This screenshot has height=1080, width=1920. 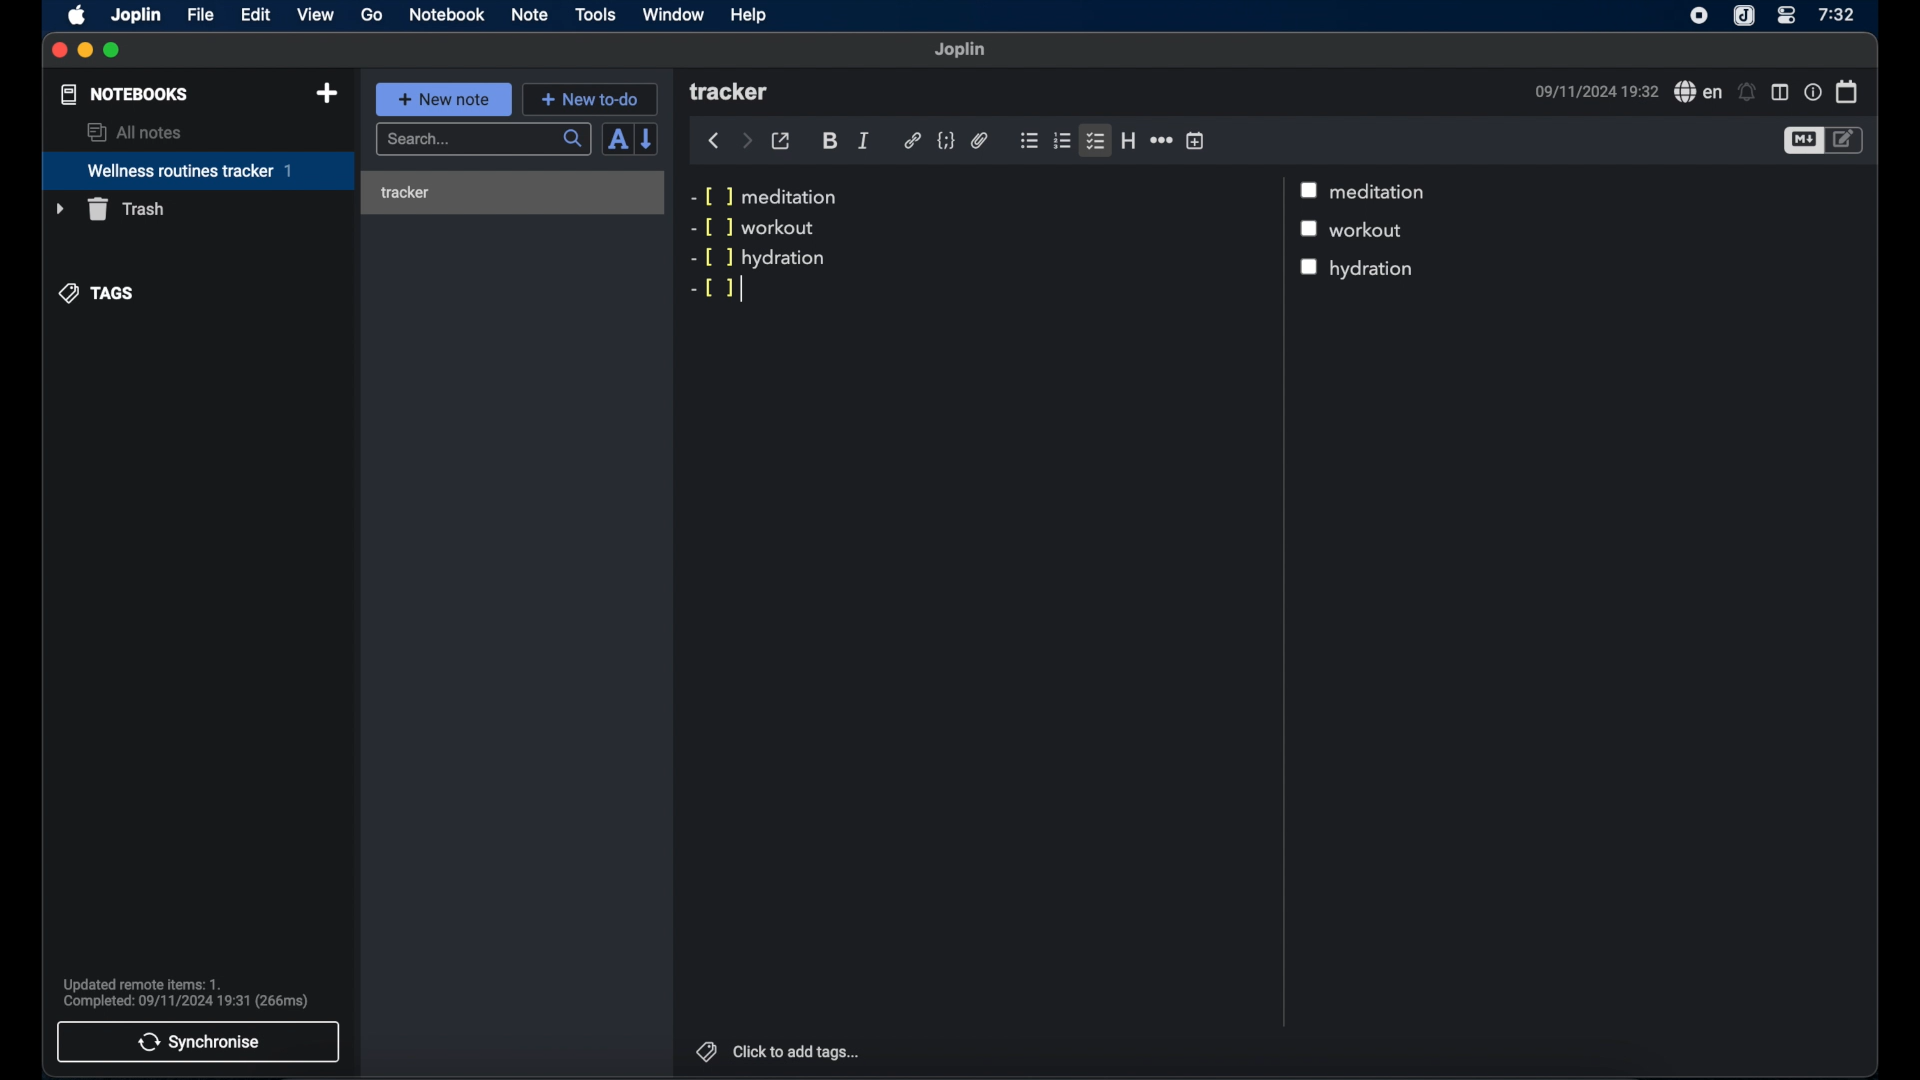 I want to click on hyperlink, so click(x=912, y=141).